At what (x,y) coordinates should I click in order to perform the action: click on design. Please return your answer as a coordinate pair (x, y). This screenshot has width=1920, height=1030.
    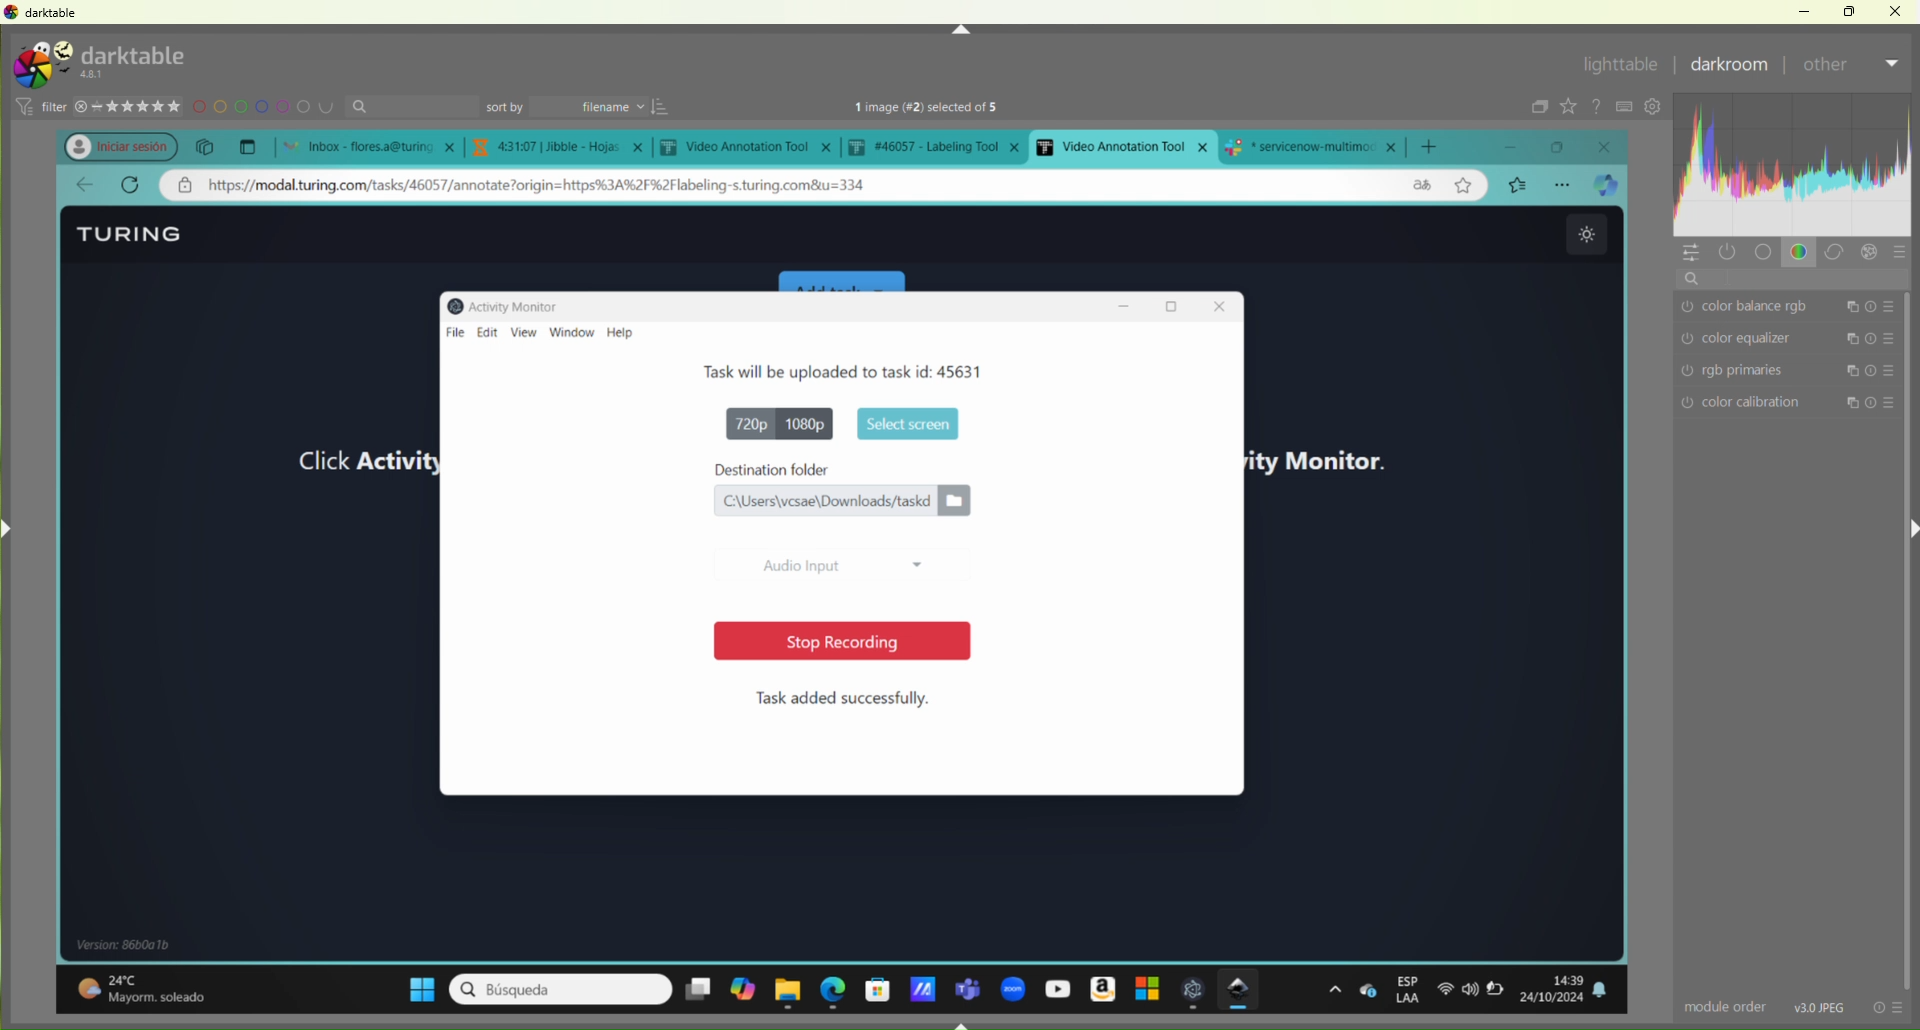
    Looking at the image, I should click on (266, 108).